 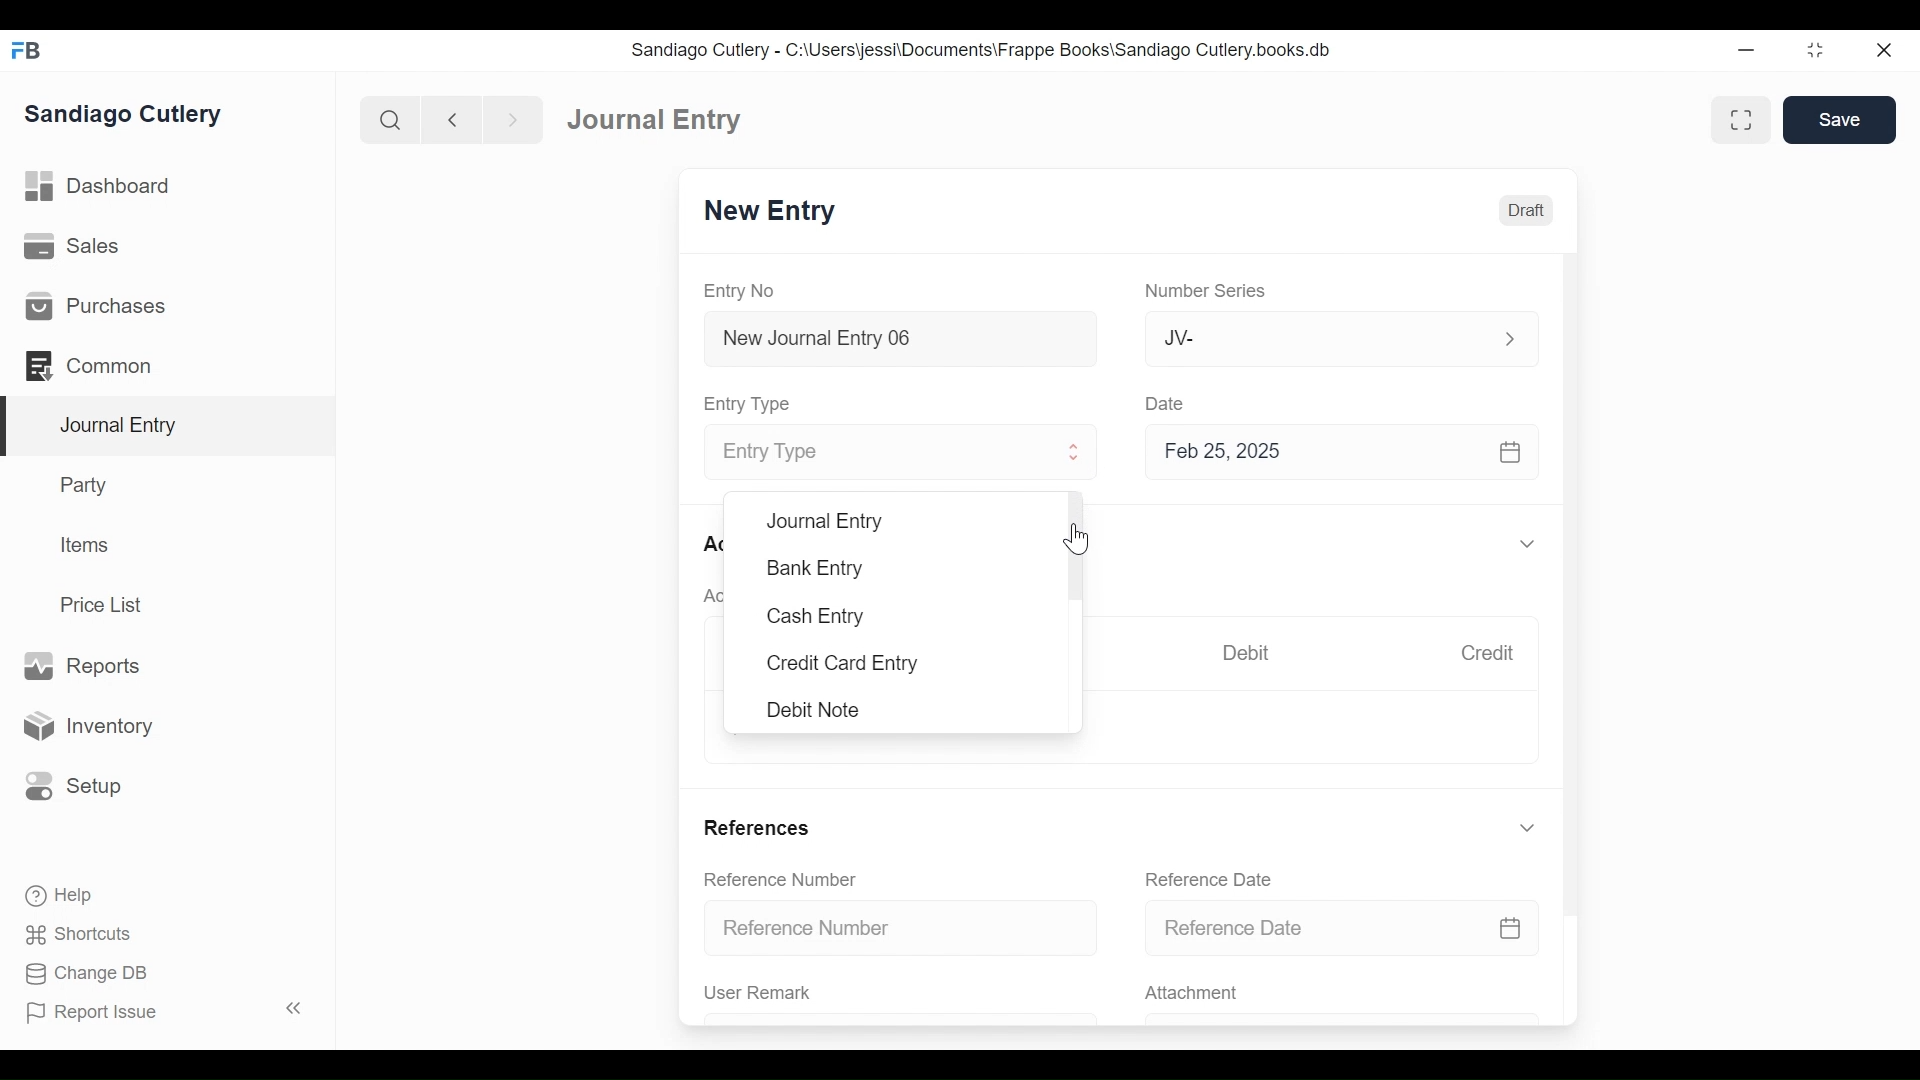 I want to click on Items, so click(x=86, y=545).